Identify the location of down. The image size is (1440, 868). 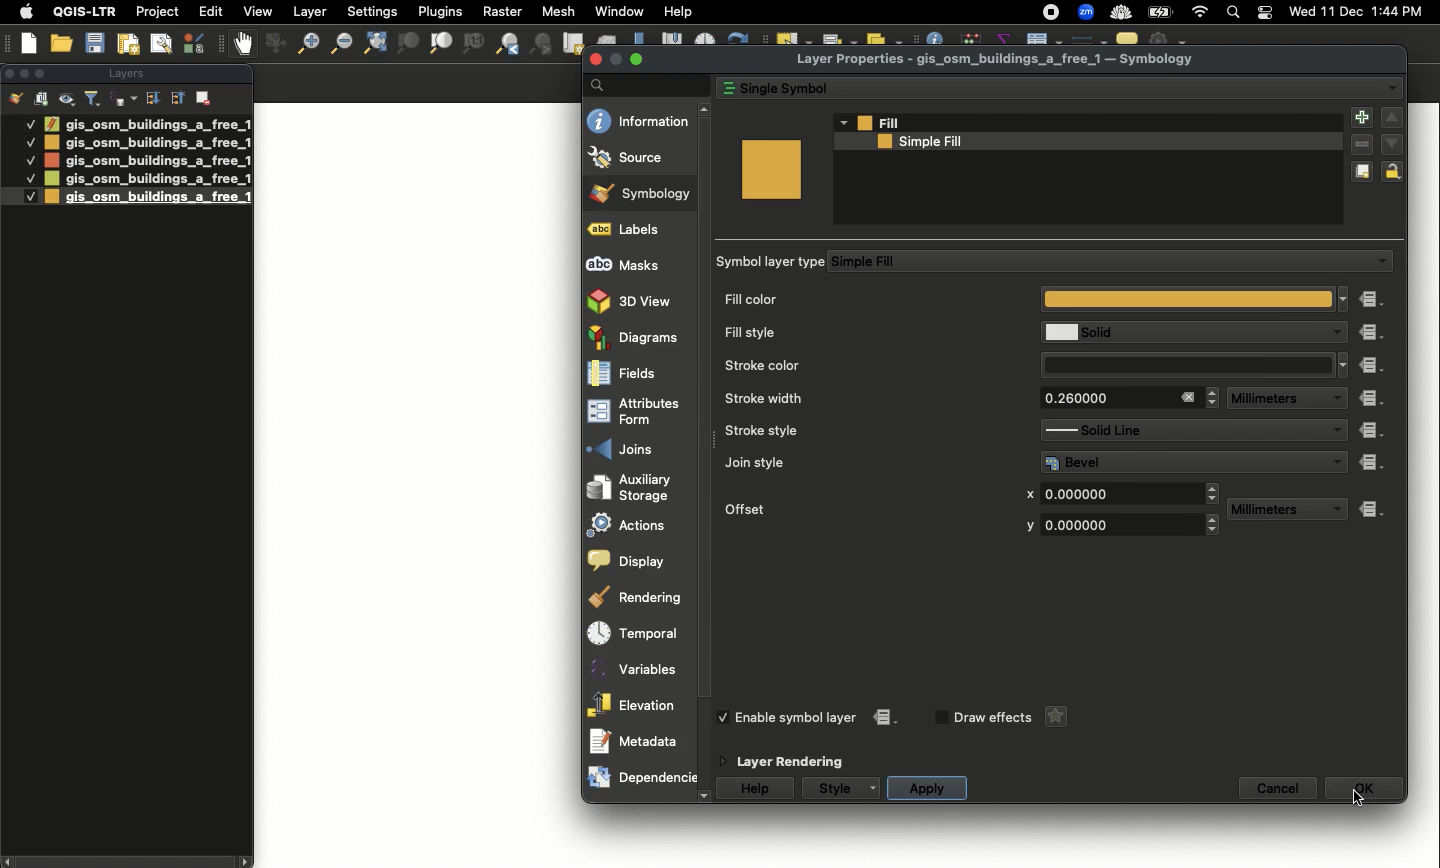
(1392, 143).